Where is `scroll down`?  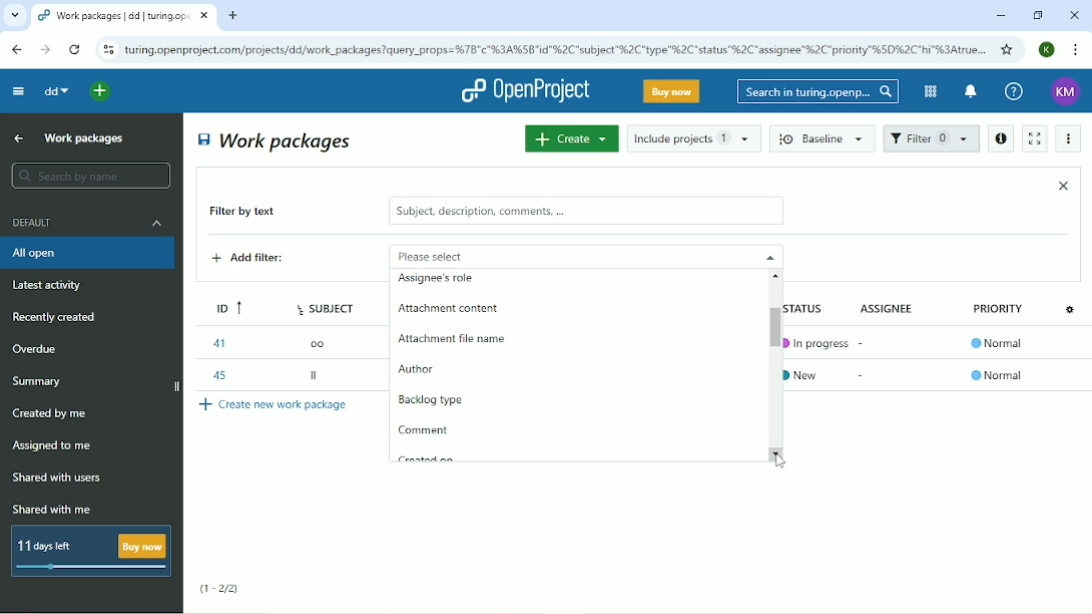
scroll down is located at coordinates (780, 453).